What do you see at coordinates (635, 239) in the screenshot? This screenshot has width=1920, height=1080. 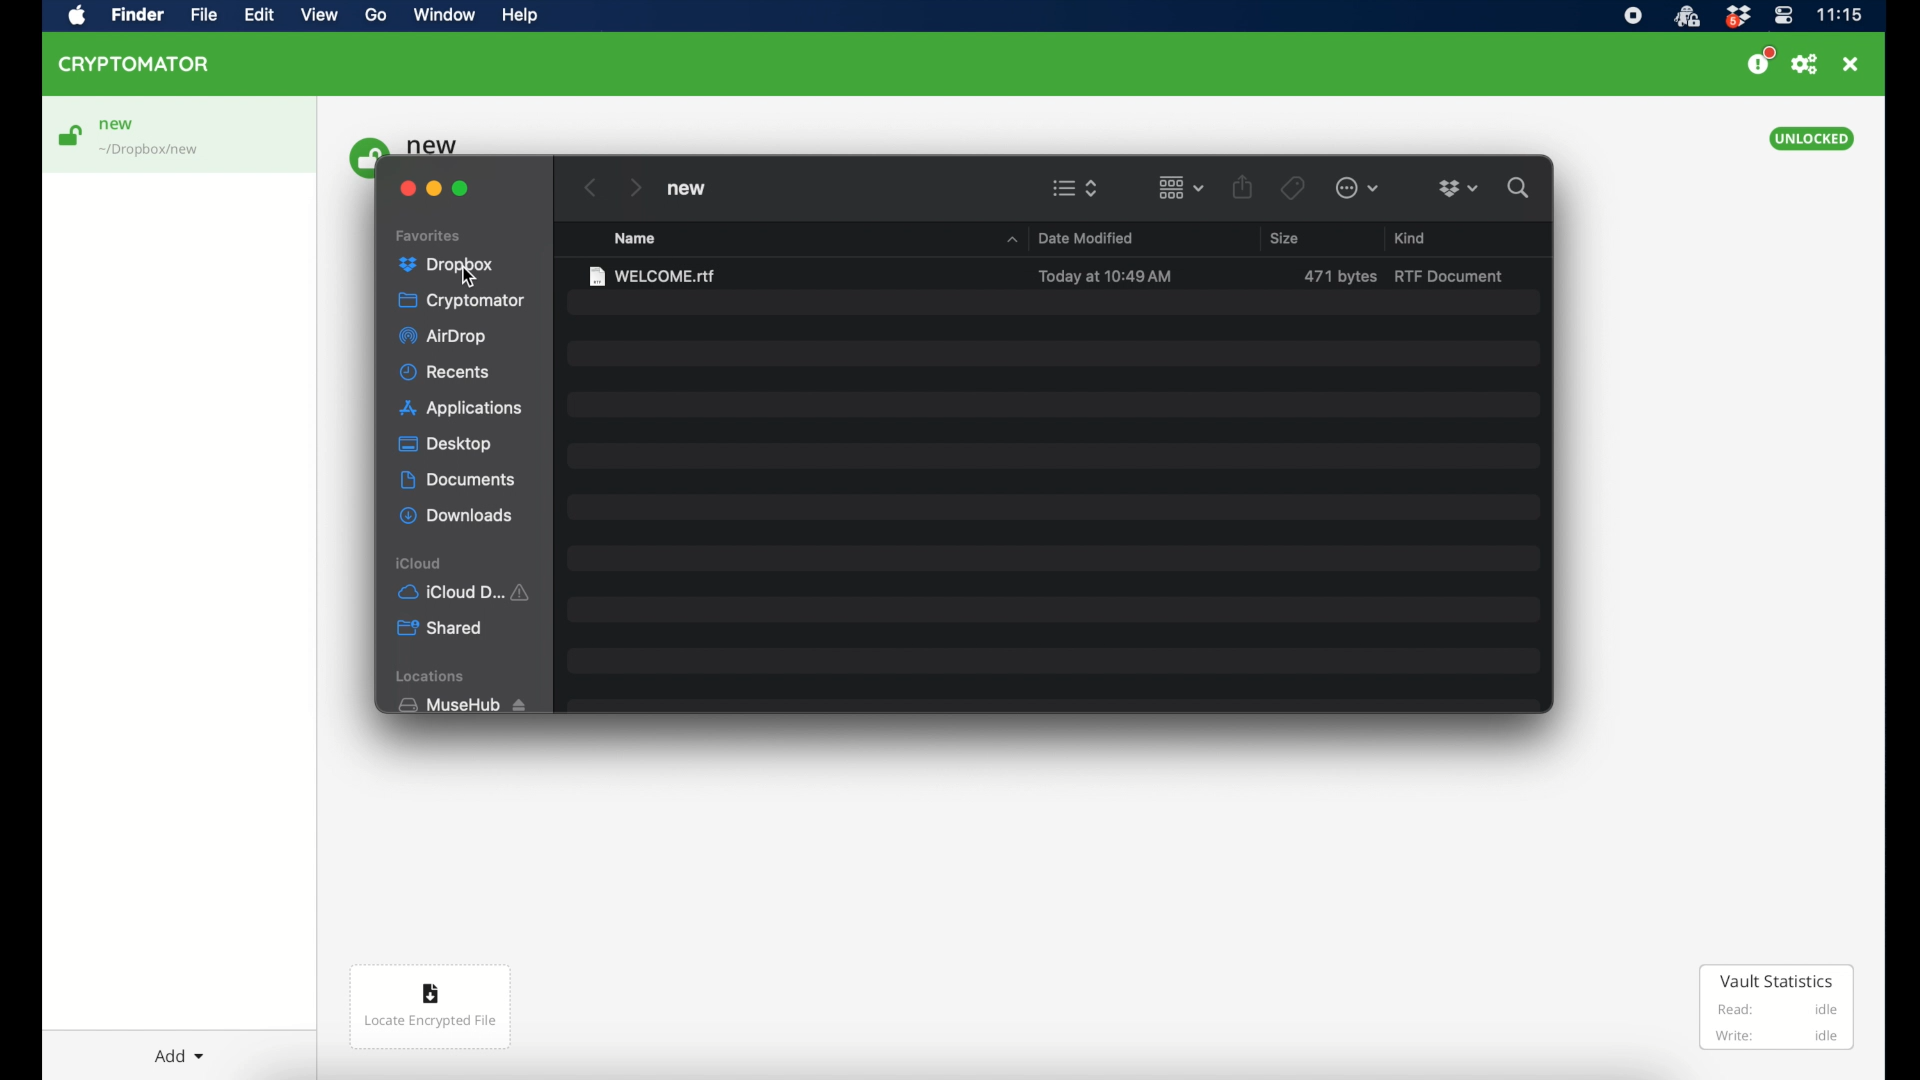 I see `name` at bounding box center [635, 239].